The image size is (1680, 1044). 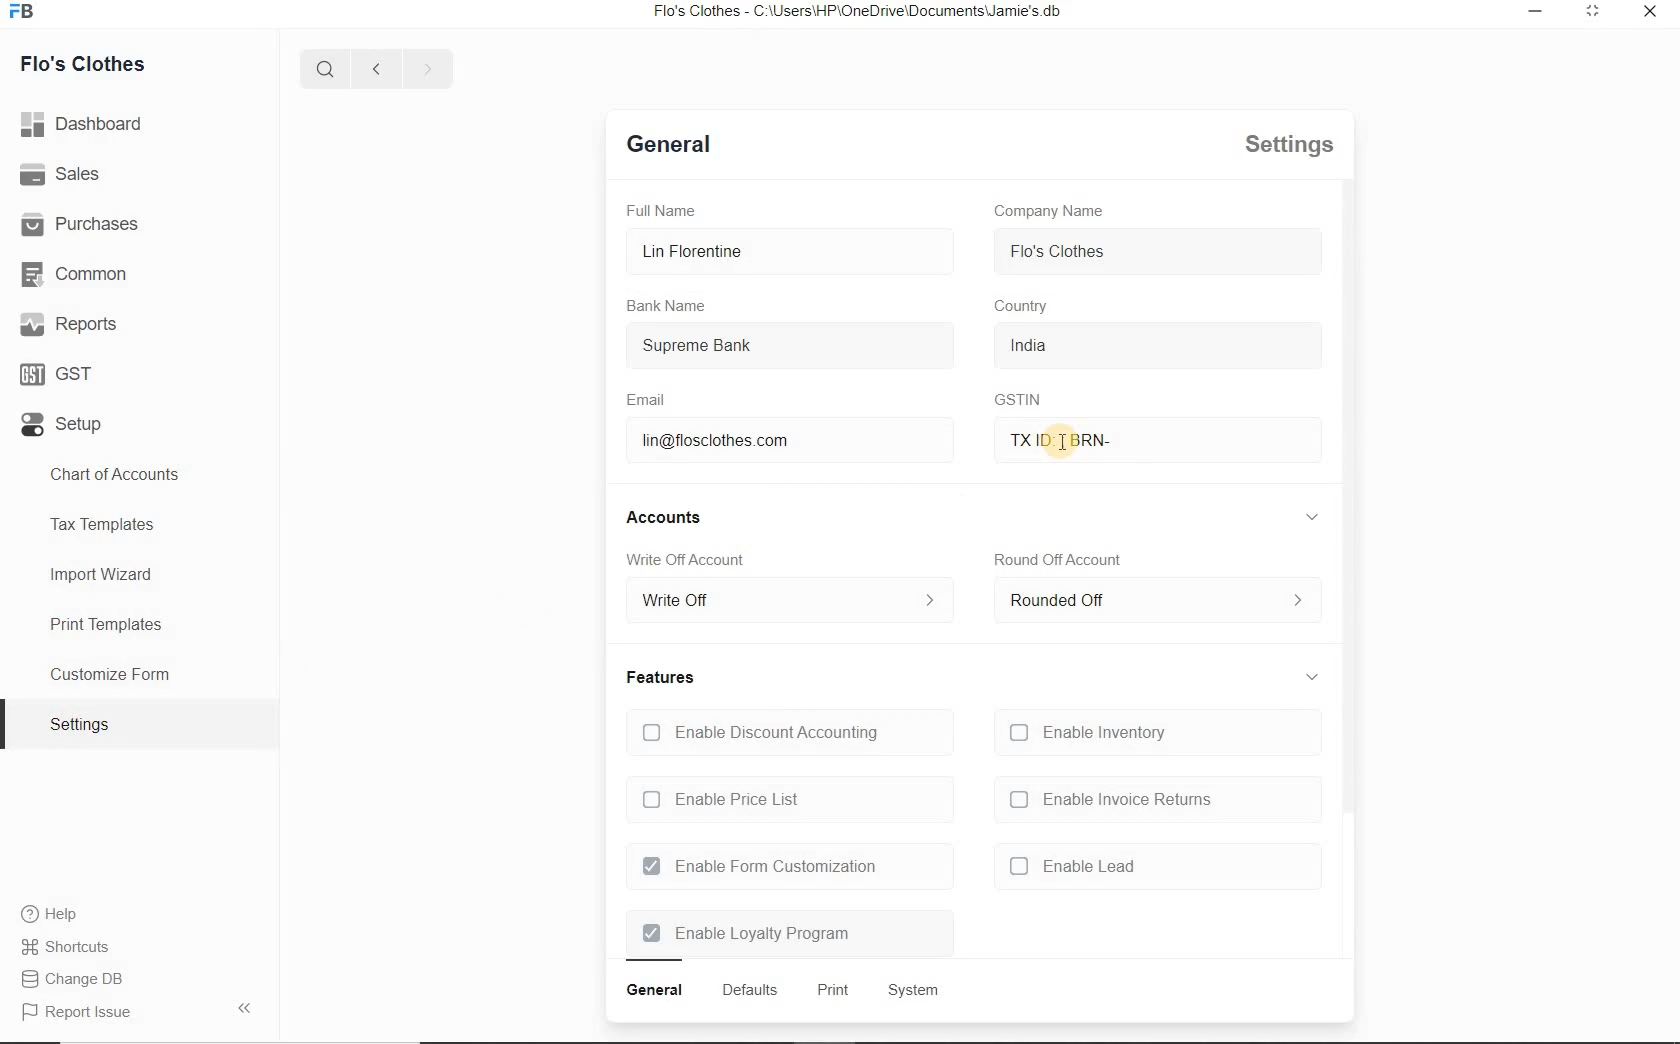 What do you see at coordinates (725, 801) in the screenshot?
I see `Enable Price List` at bounding box center [725, 801].